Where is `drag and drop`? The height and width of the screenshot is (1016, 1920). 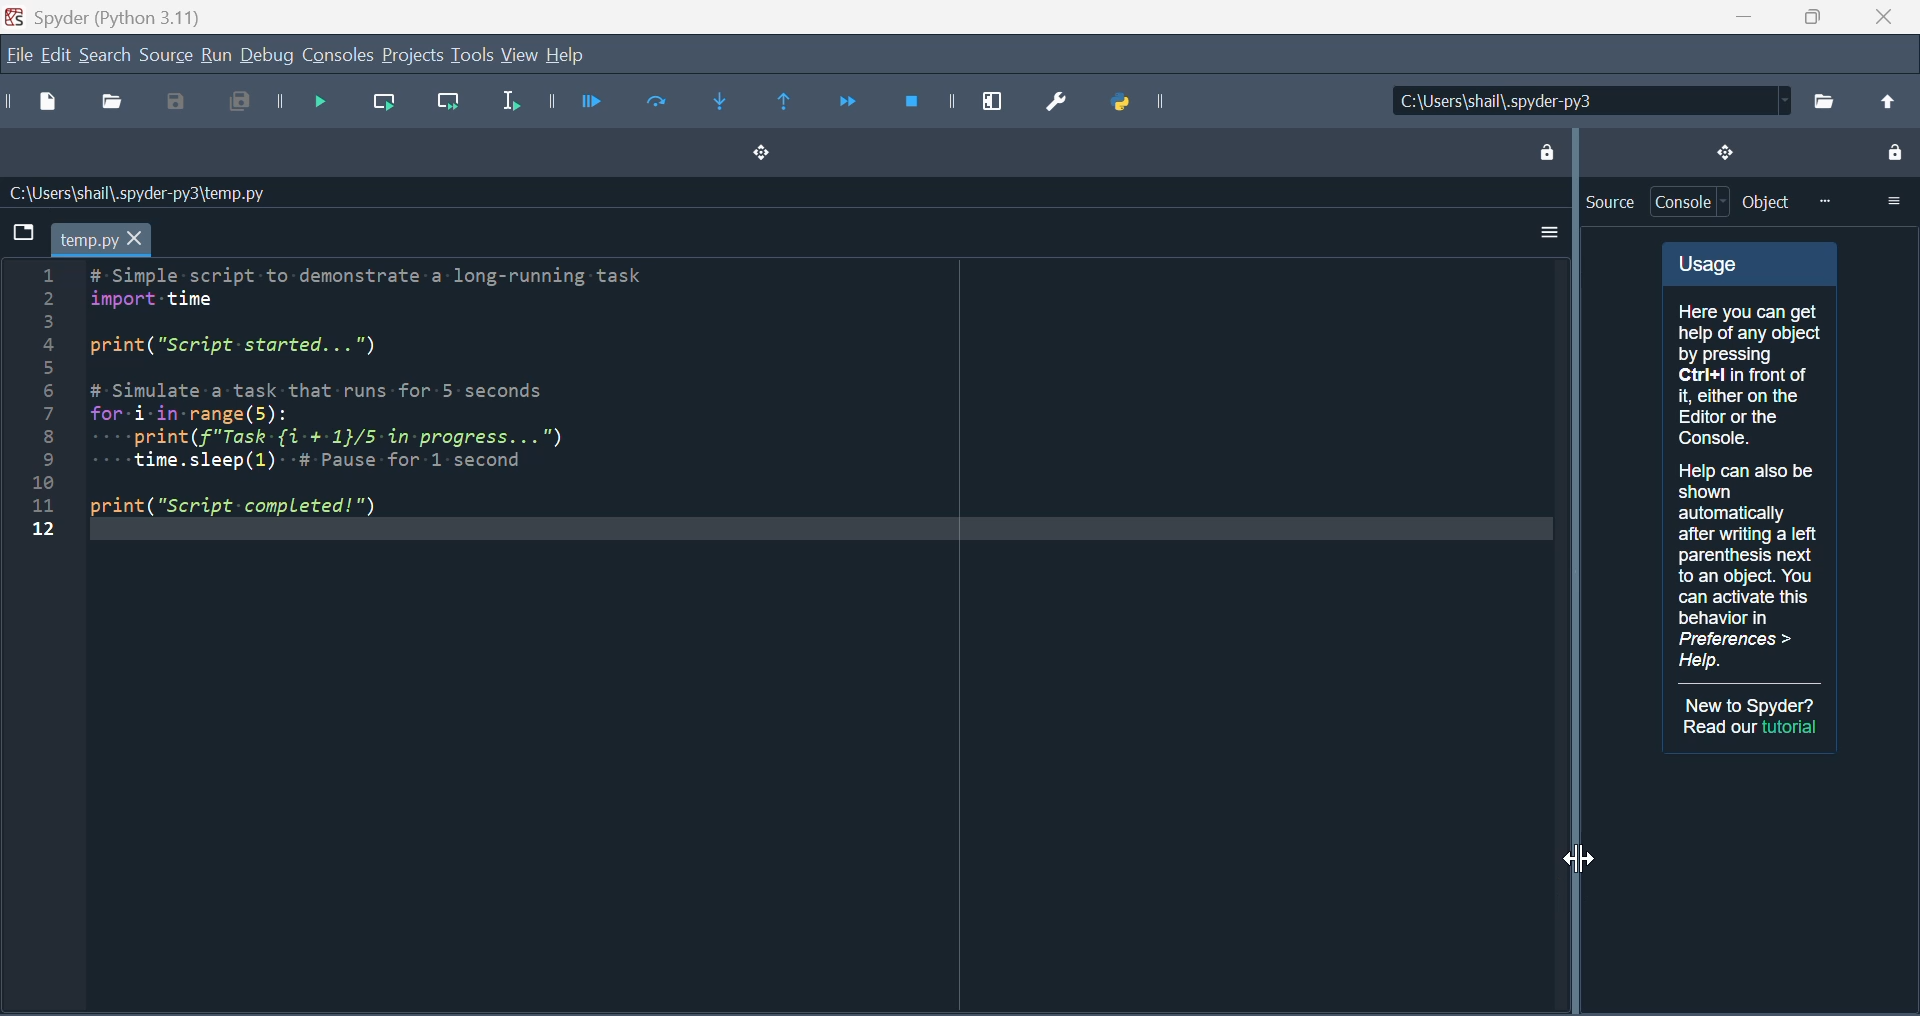 drag and drop is located at coordinates (1723, 151).